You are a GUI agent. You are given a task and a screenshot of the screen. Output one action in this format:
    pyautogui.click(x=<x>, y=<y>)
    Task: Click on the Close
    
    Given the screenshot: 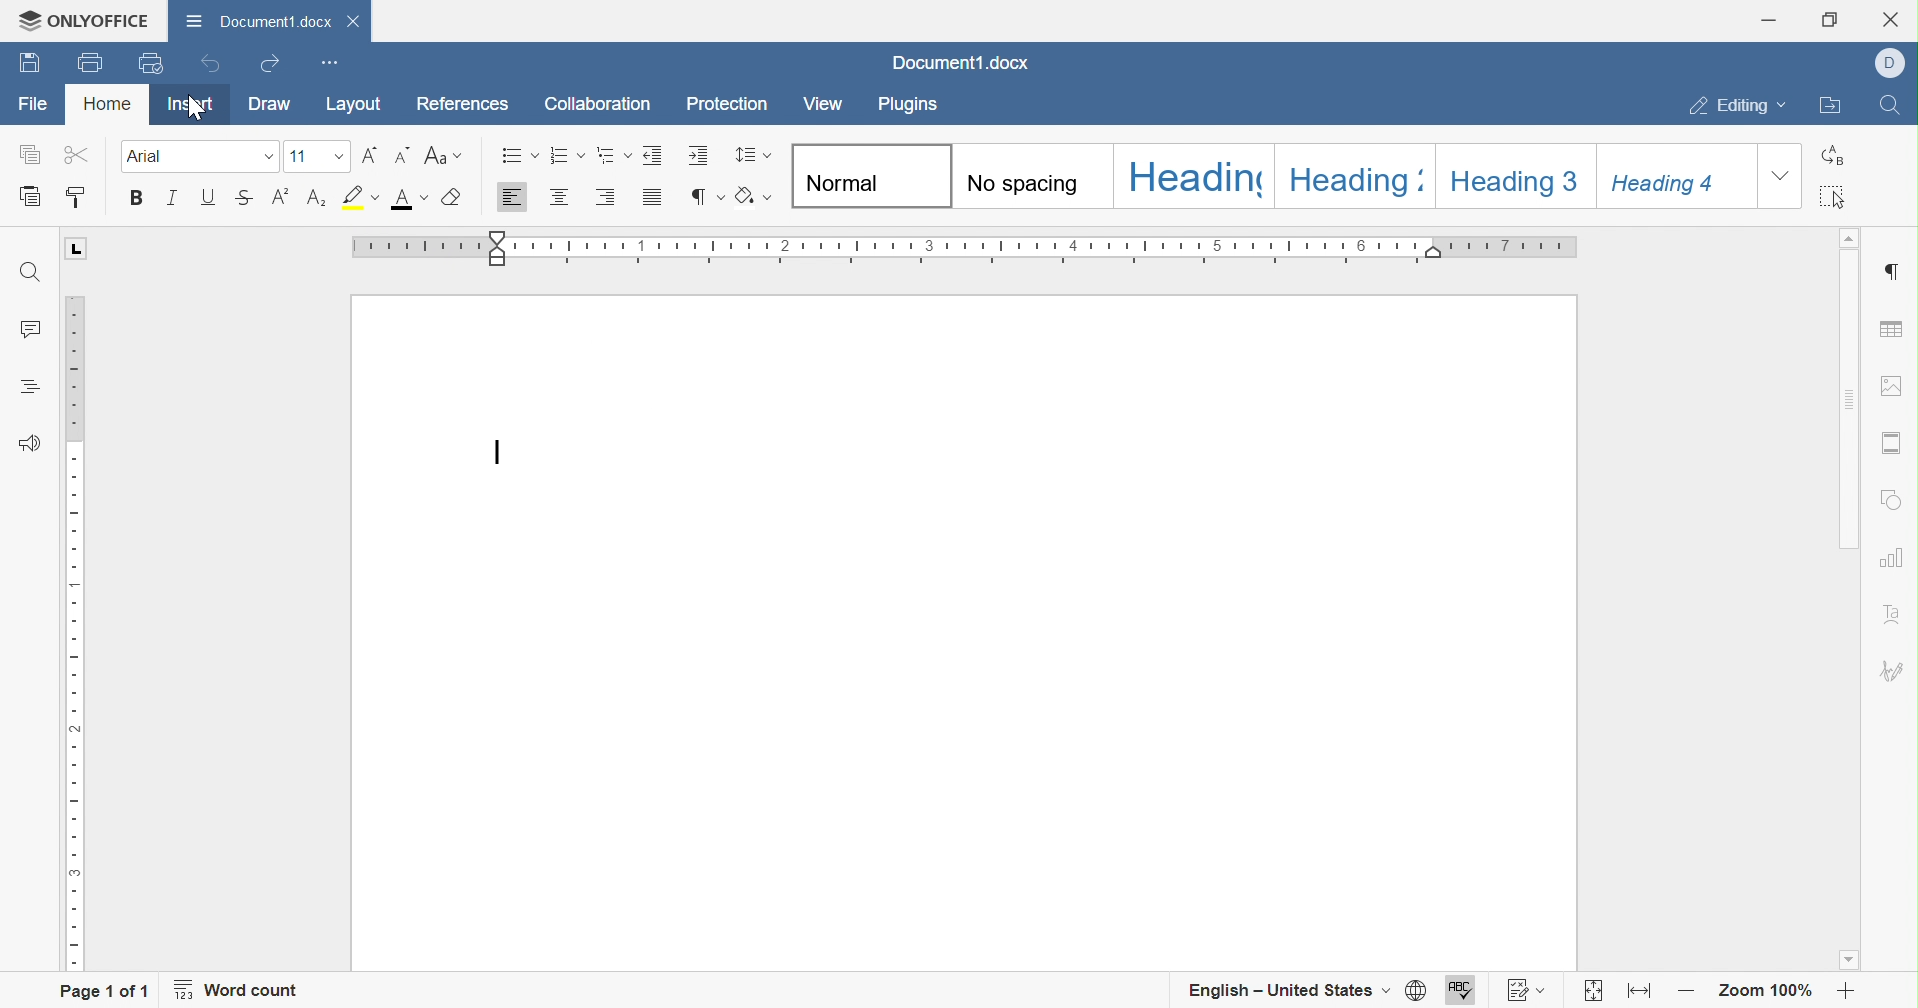 What is the action you would take?
    pyautogui.click(x=1898, y=19)
    